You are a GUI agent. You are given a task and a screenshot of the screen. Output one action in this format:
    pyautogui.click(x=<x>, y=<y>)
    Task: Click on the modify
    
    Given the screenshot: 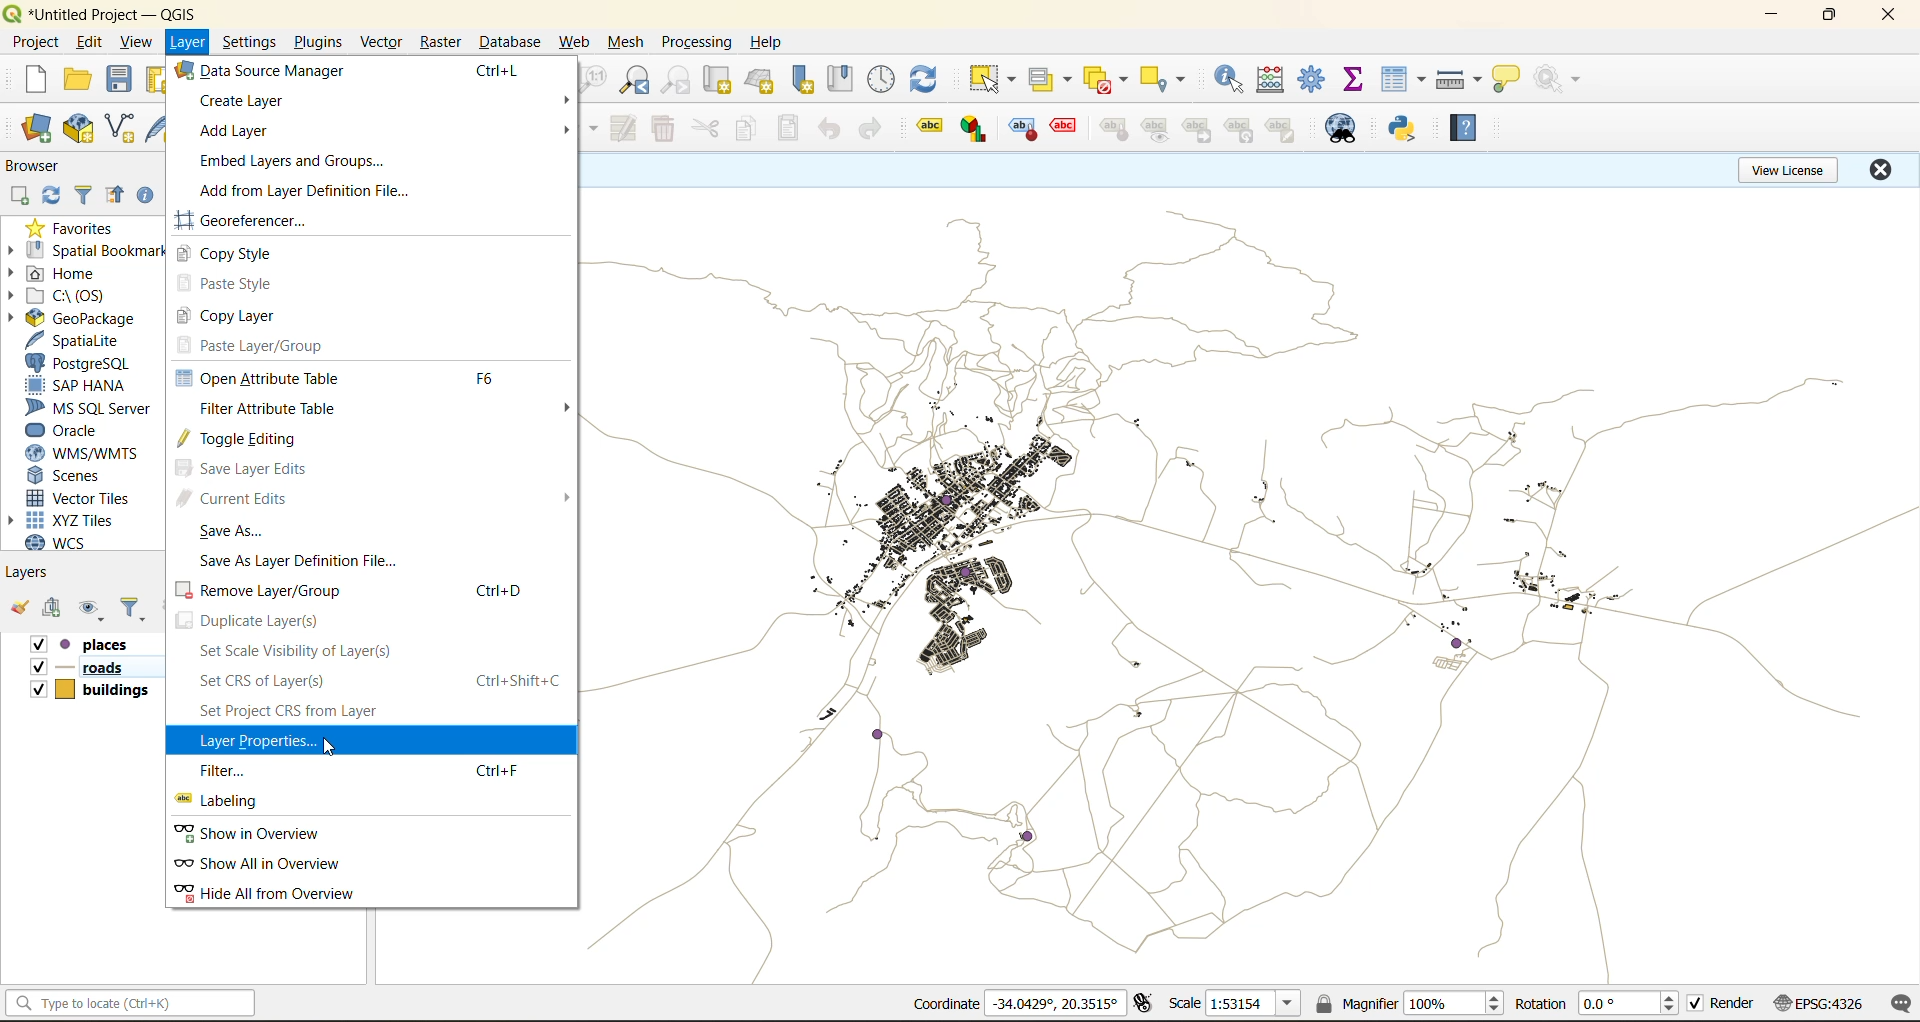 What is the action you would take?
    pyautogui.click(x=625, y=131)
    